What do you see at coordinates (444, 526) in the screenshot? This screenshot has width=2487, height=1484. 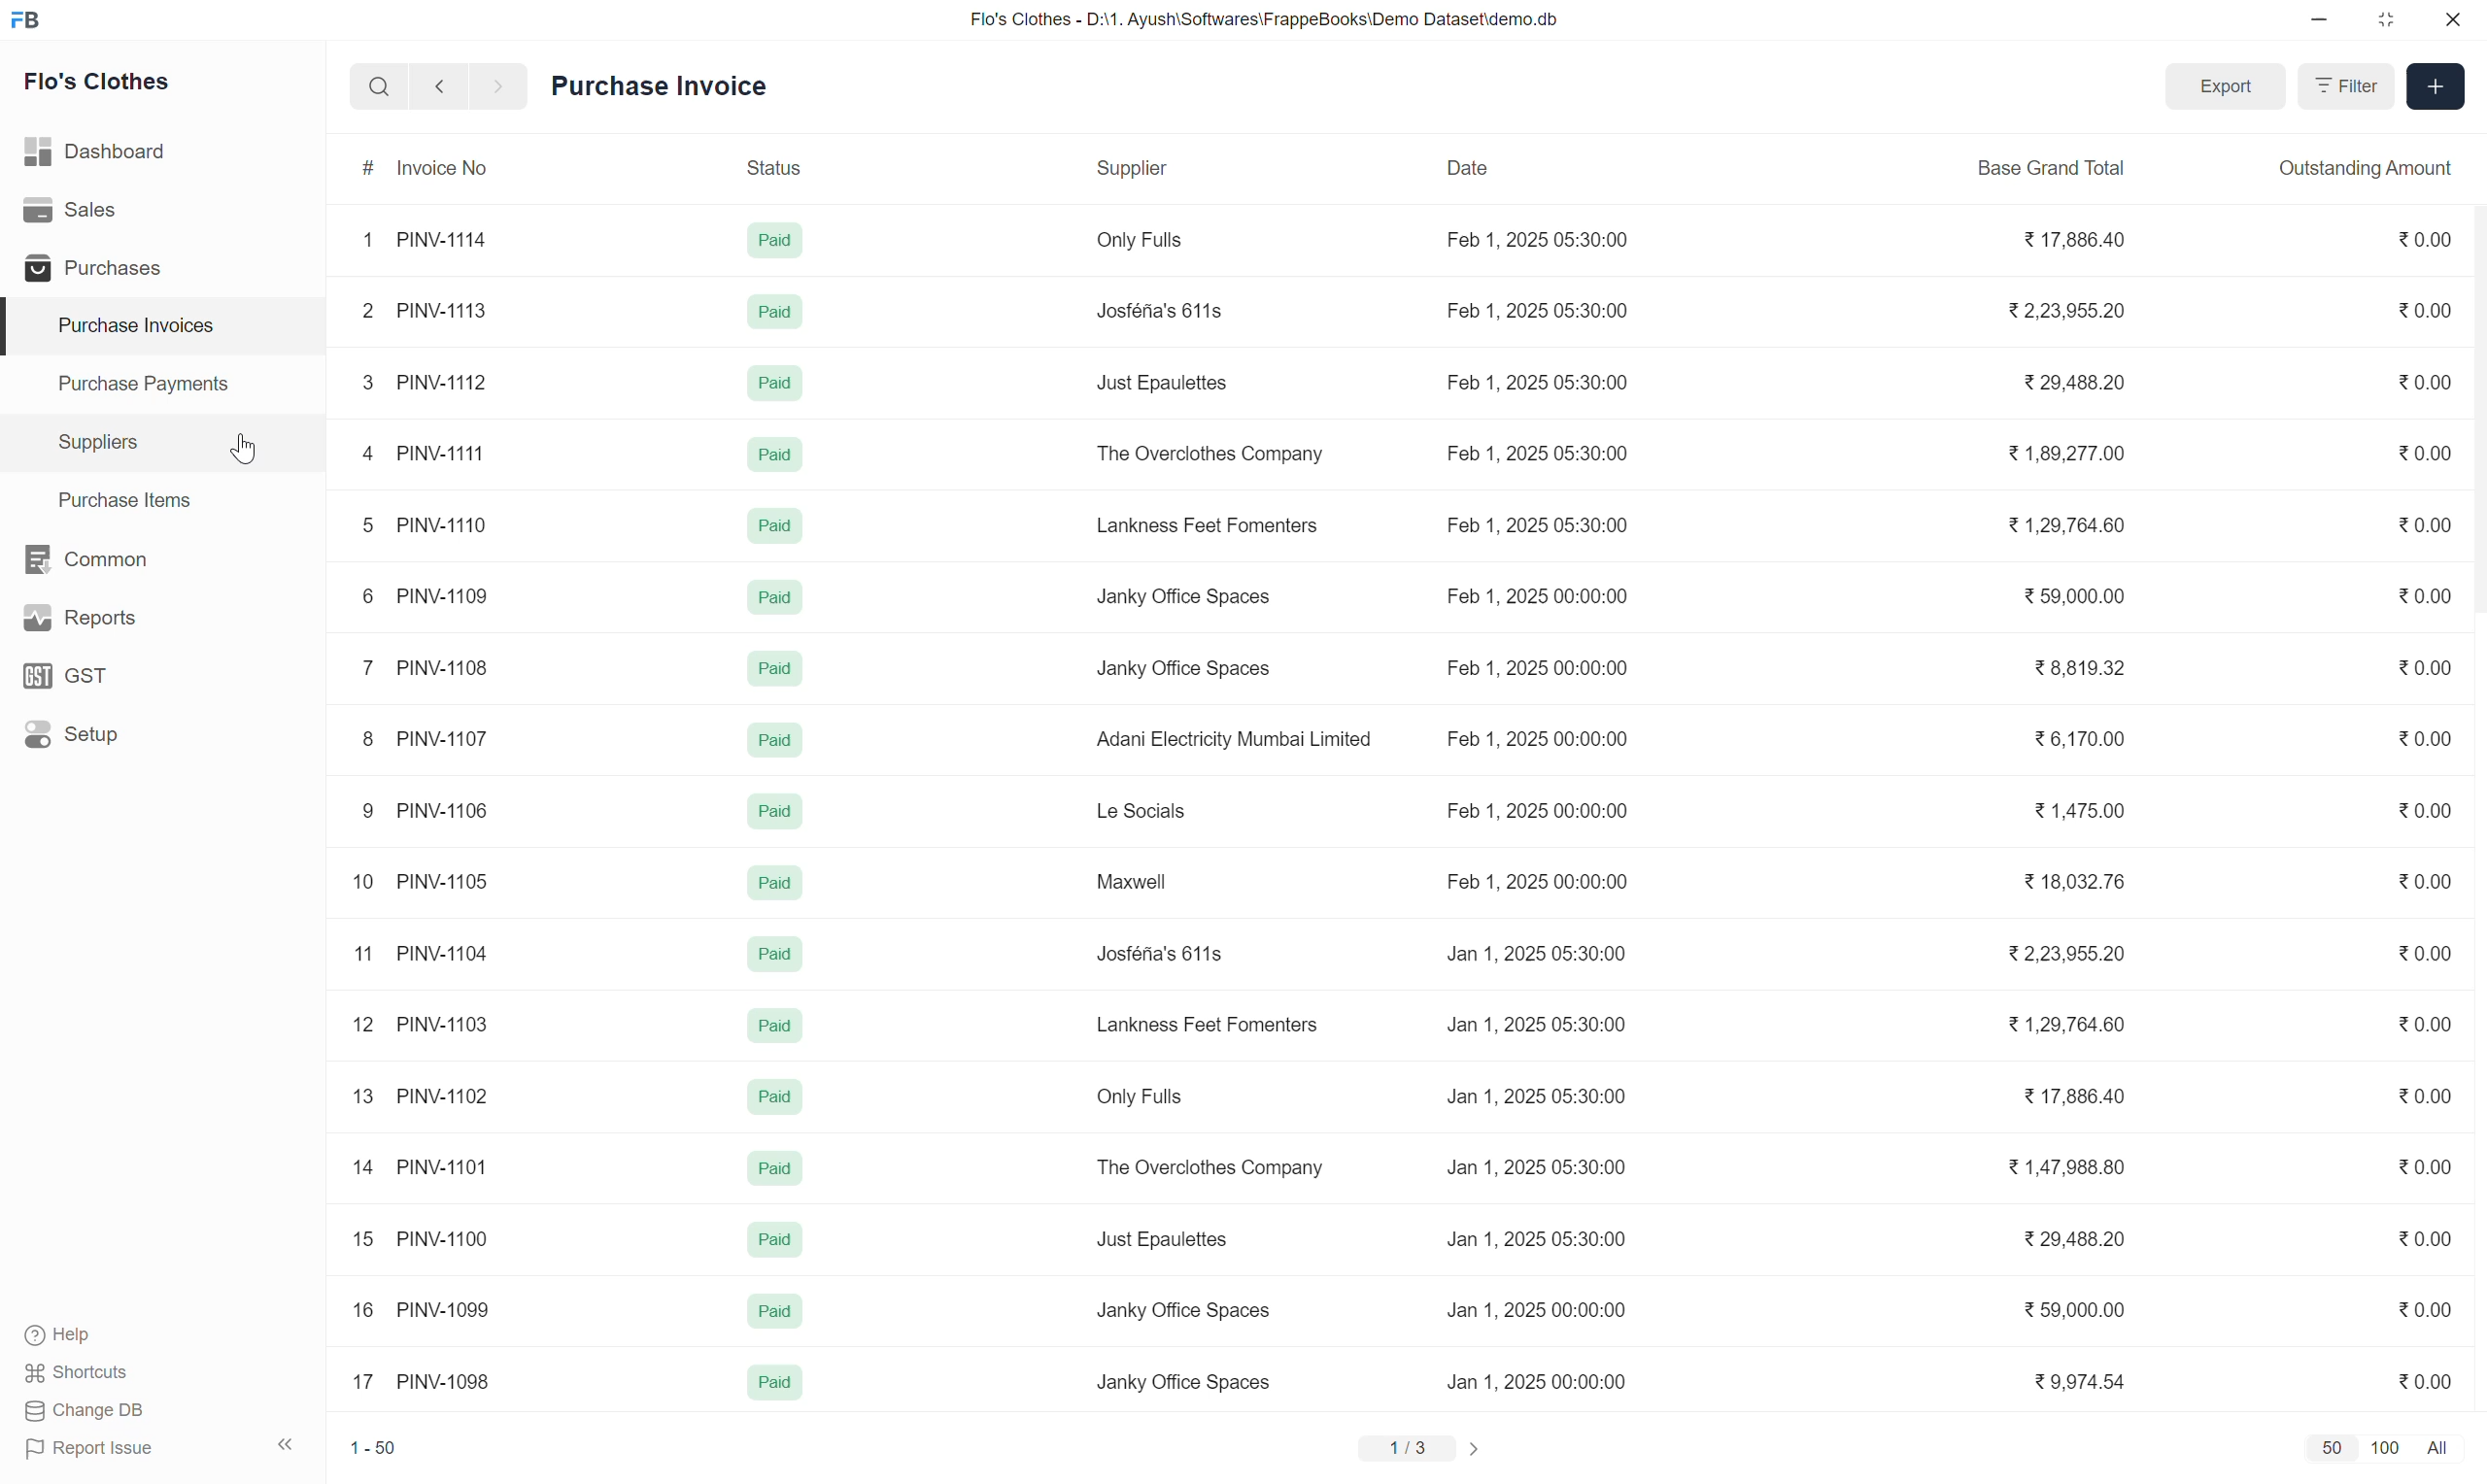 I see `PINV-1110` at bounding box center [444, 526].